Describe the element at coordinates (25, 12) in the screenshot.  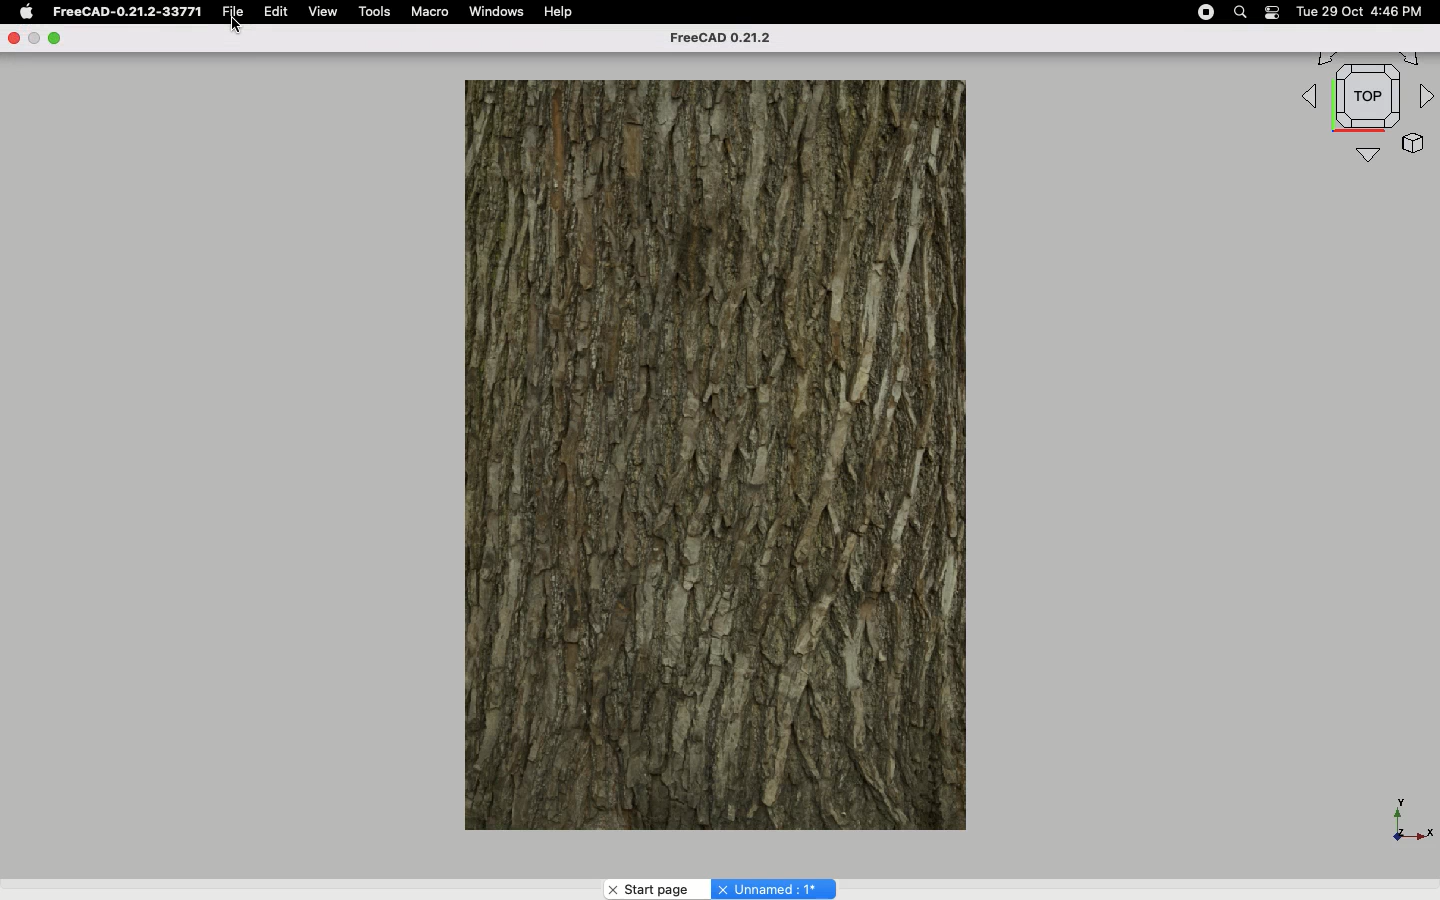
I see `Apple logo` at that location.